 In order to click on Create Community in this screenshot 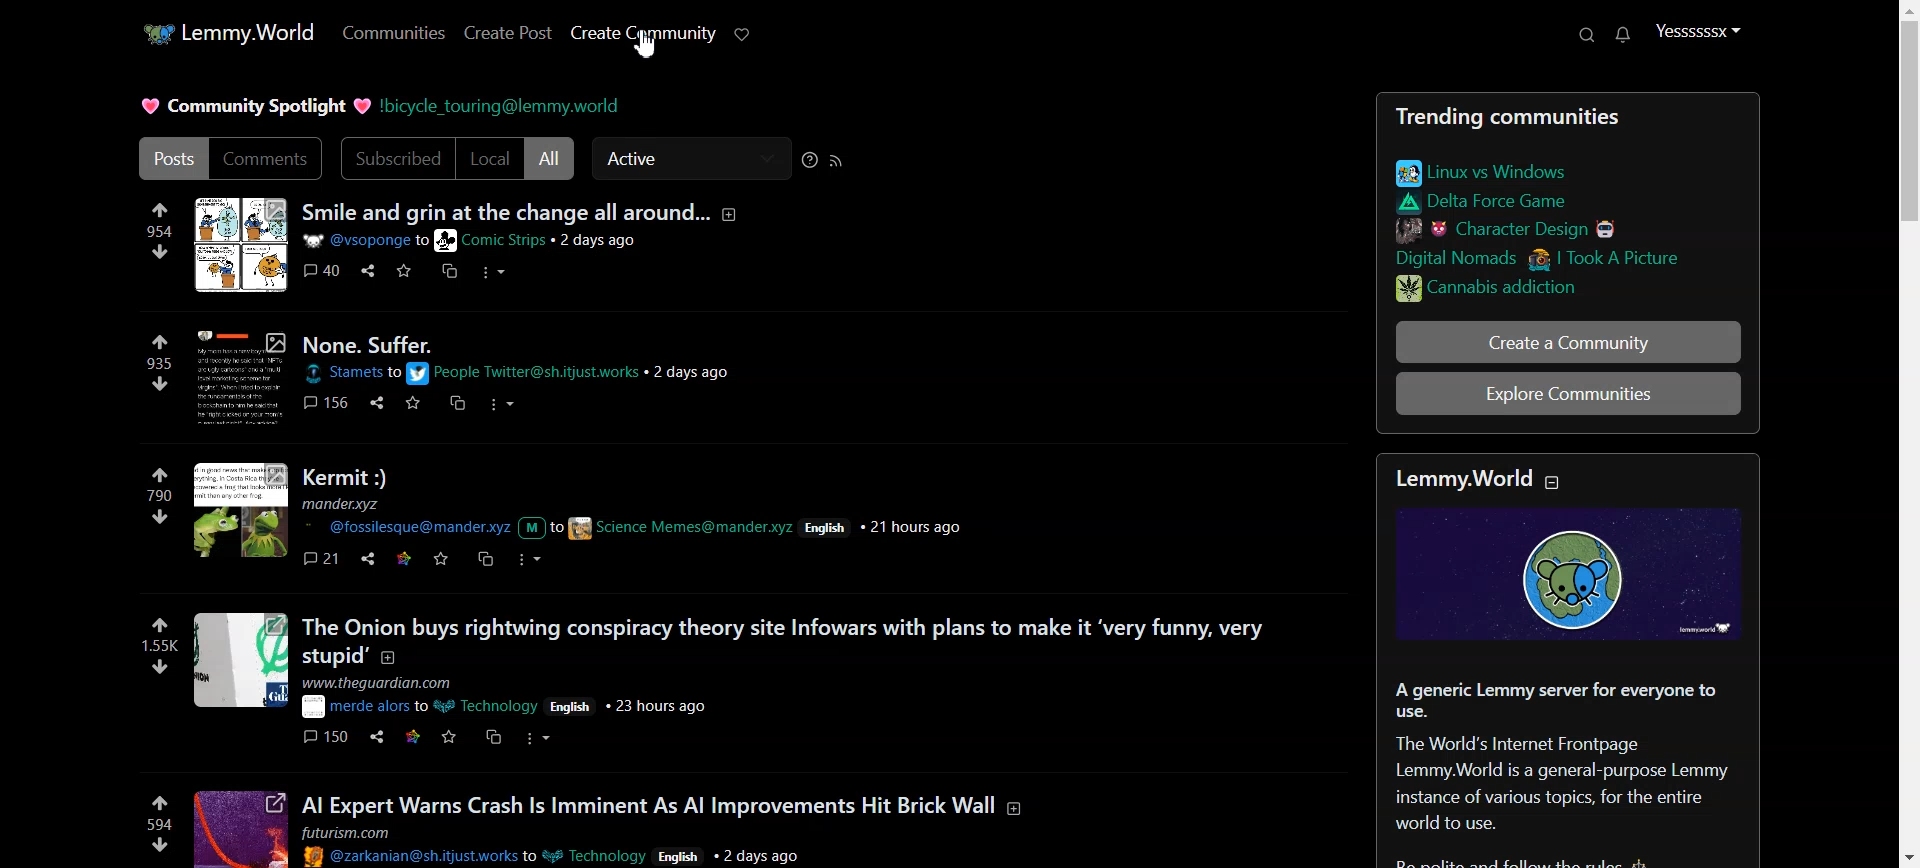, I will do `click(642, 33)`.